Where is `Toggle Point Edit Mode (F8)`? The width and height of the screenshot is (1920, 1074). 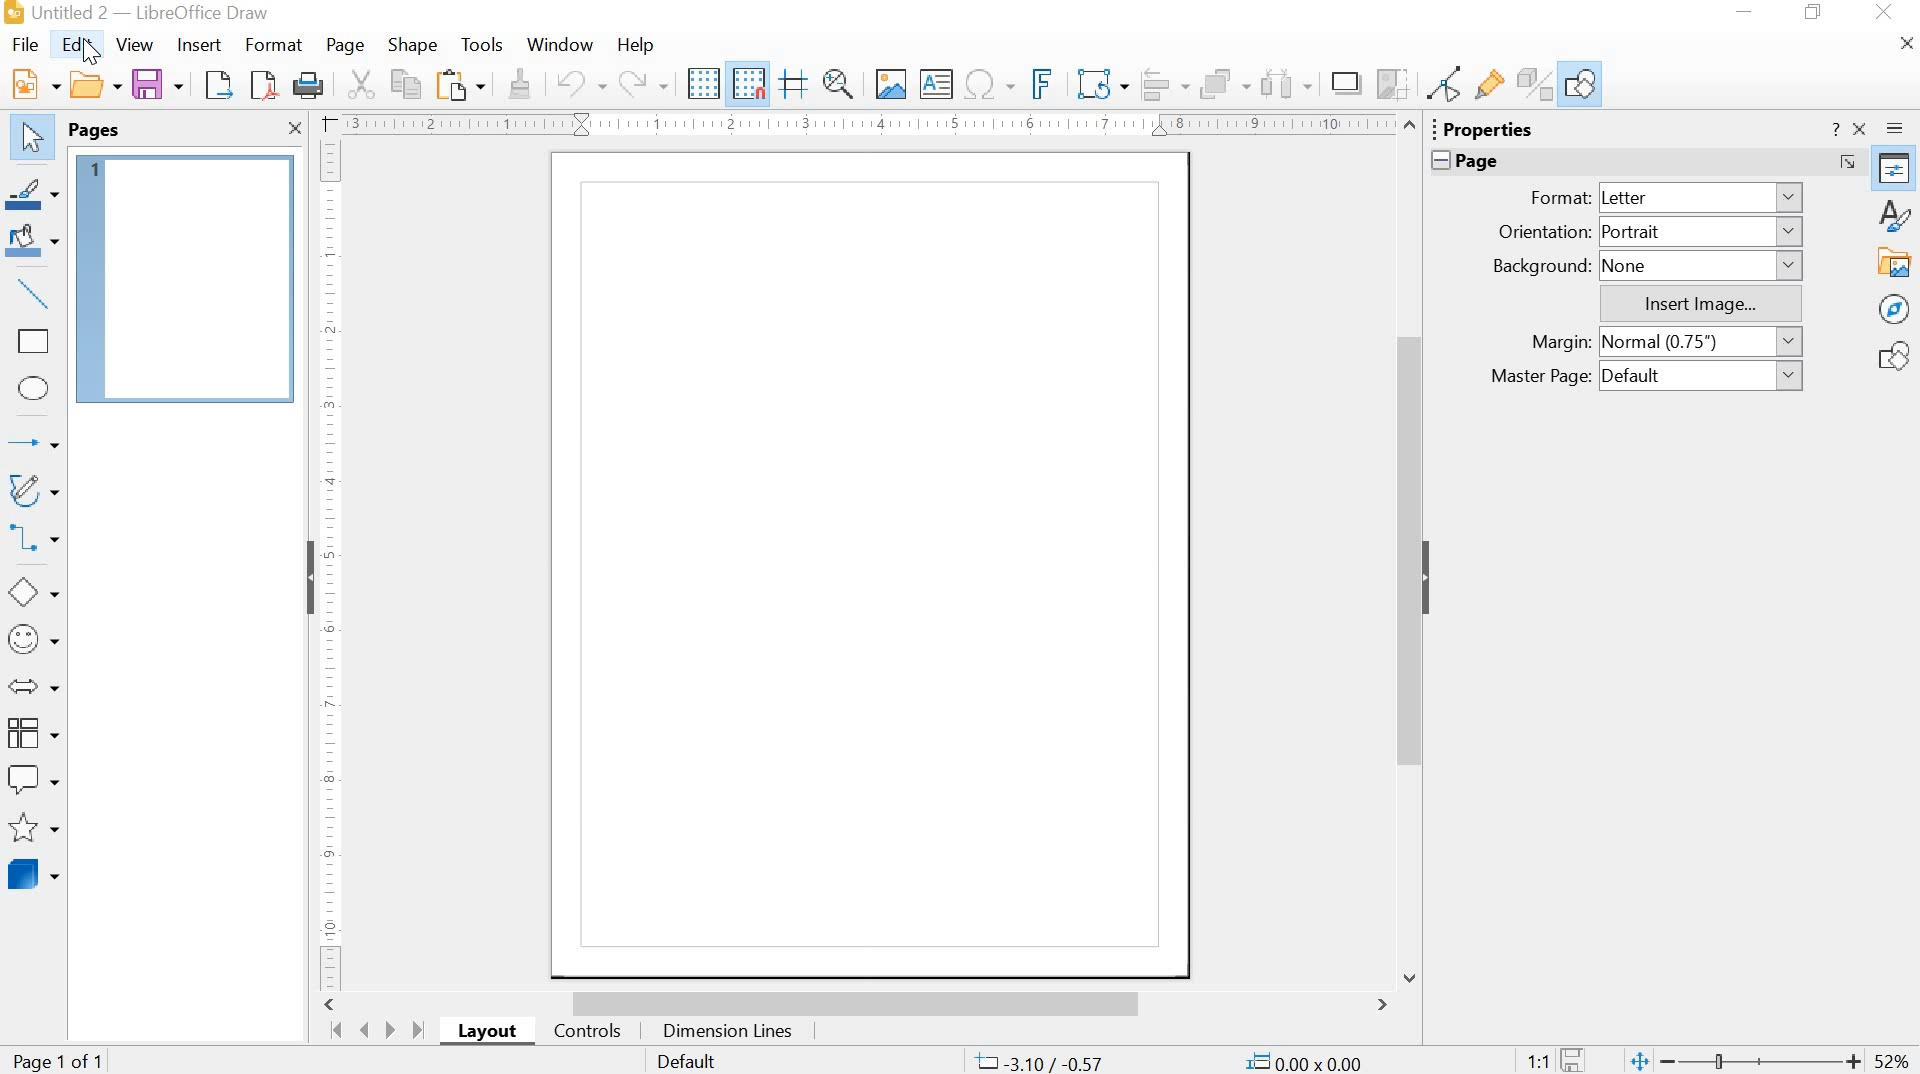
Toggle Point Edit Mode (F8) is located at coordinates (1447, 83).